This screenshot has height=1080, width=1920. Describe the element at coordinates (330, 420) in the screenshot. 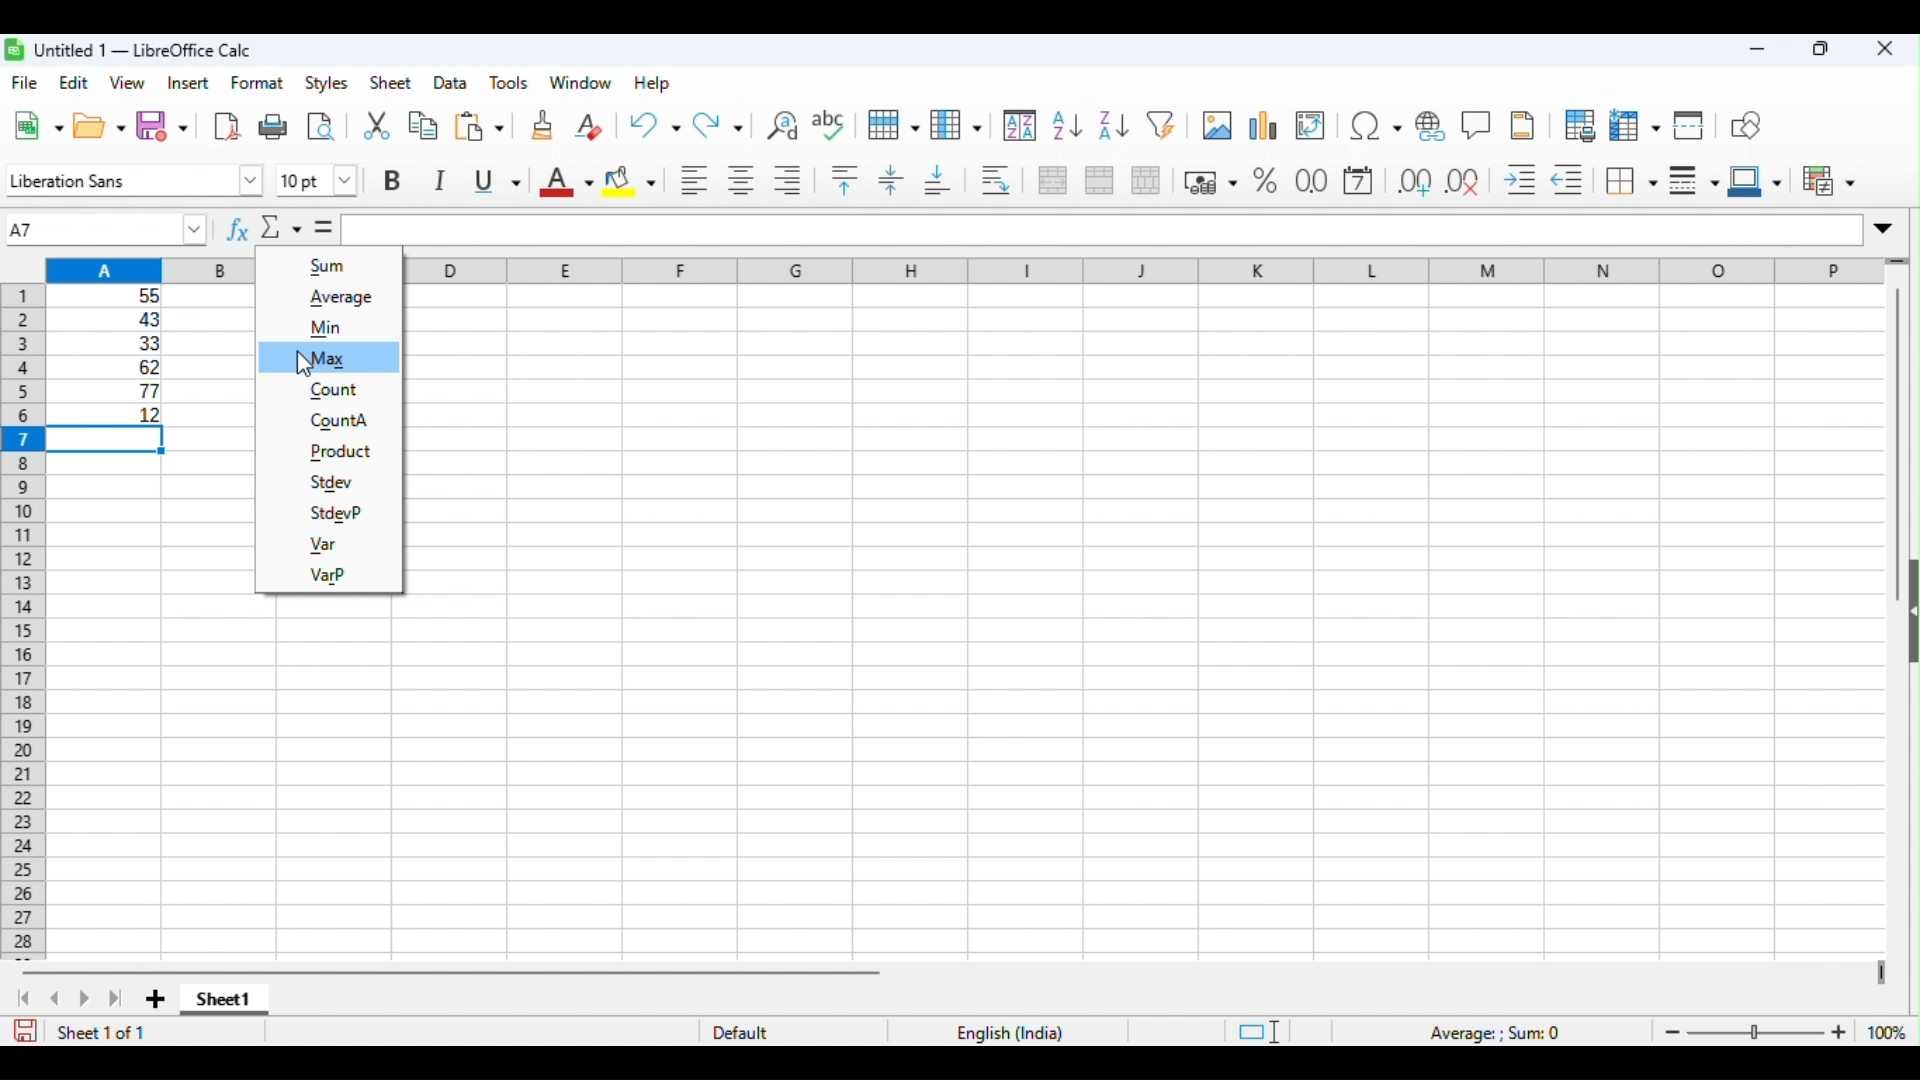

I see `countA` at that location.